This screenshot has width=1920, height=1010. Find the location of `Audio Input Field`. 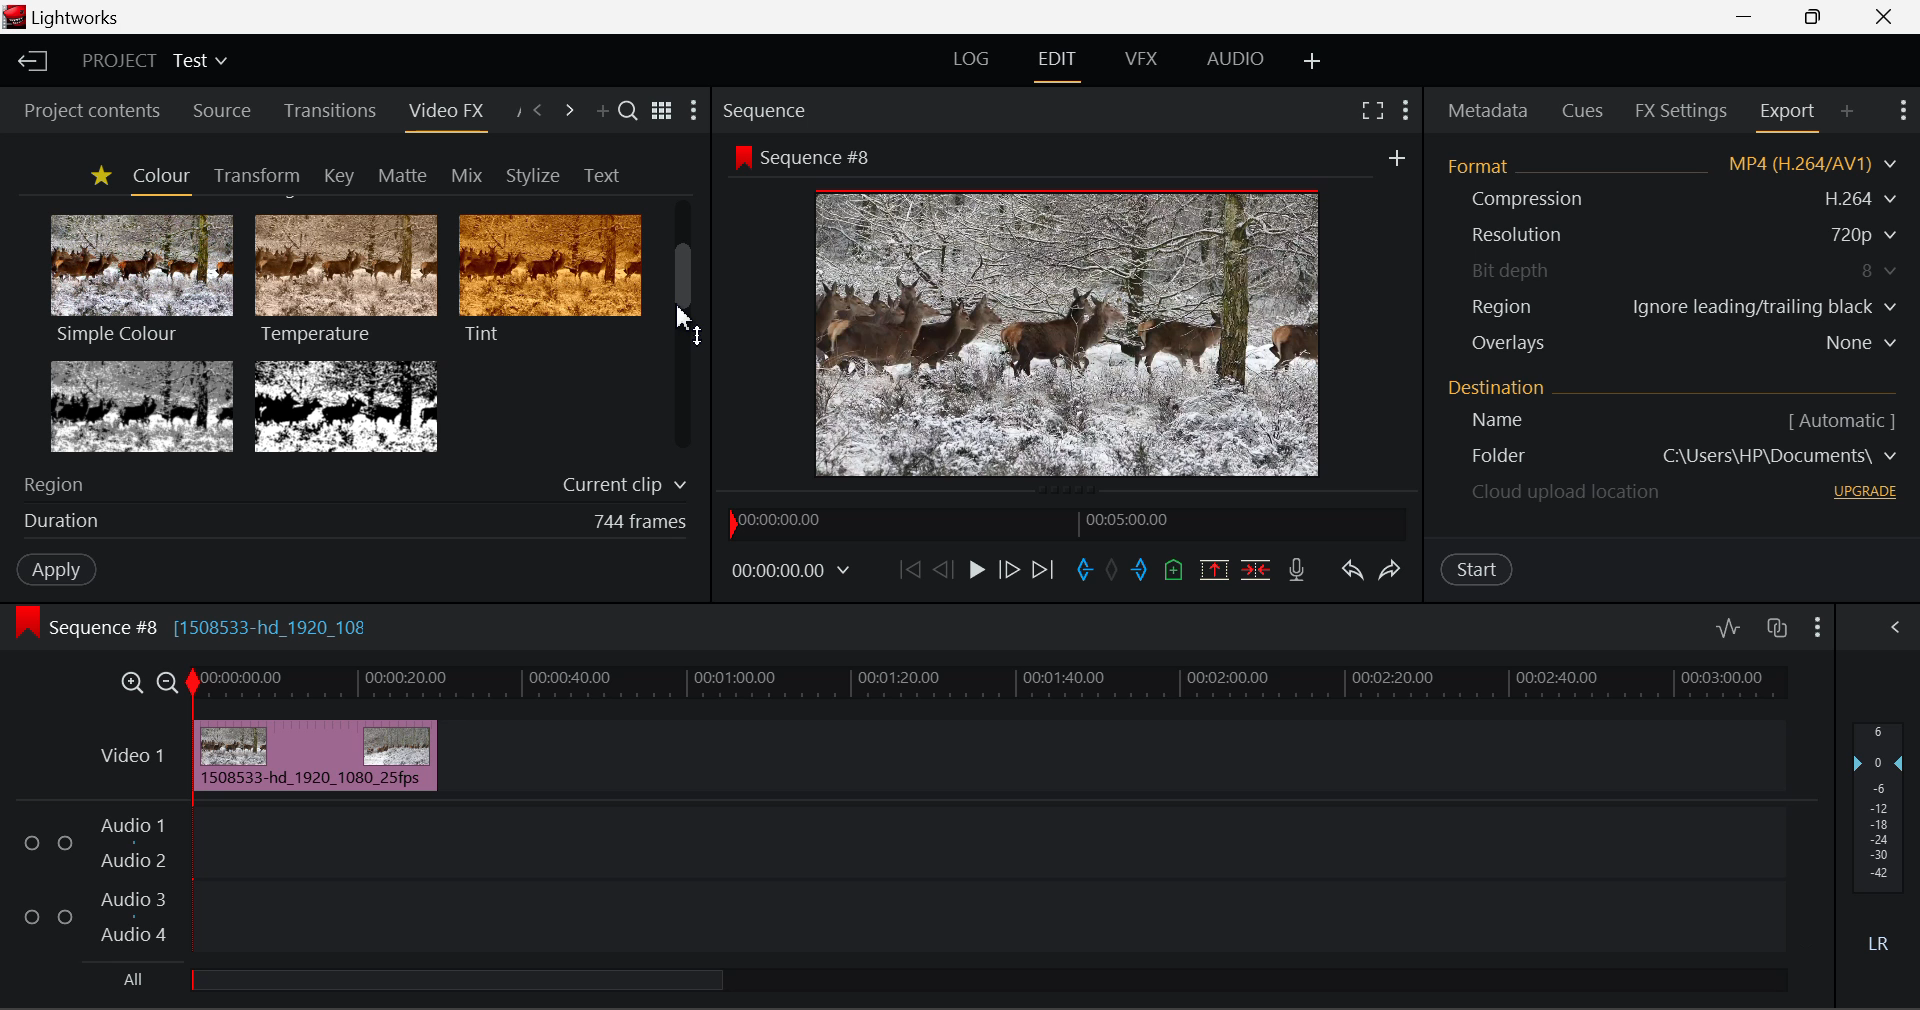

Audio Input Field is located at coordinates (983, 878).